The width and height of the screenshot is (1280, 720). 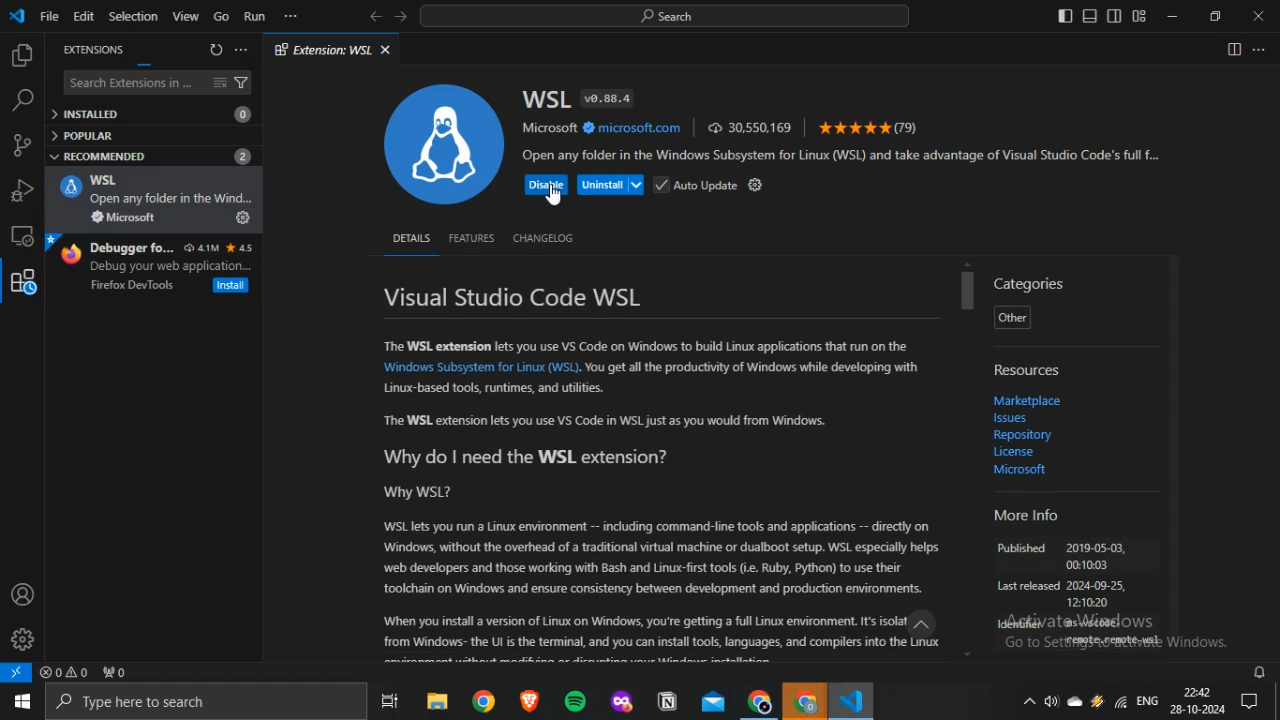 I want to click on Go, so click(x=221, y=16).